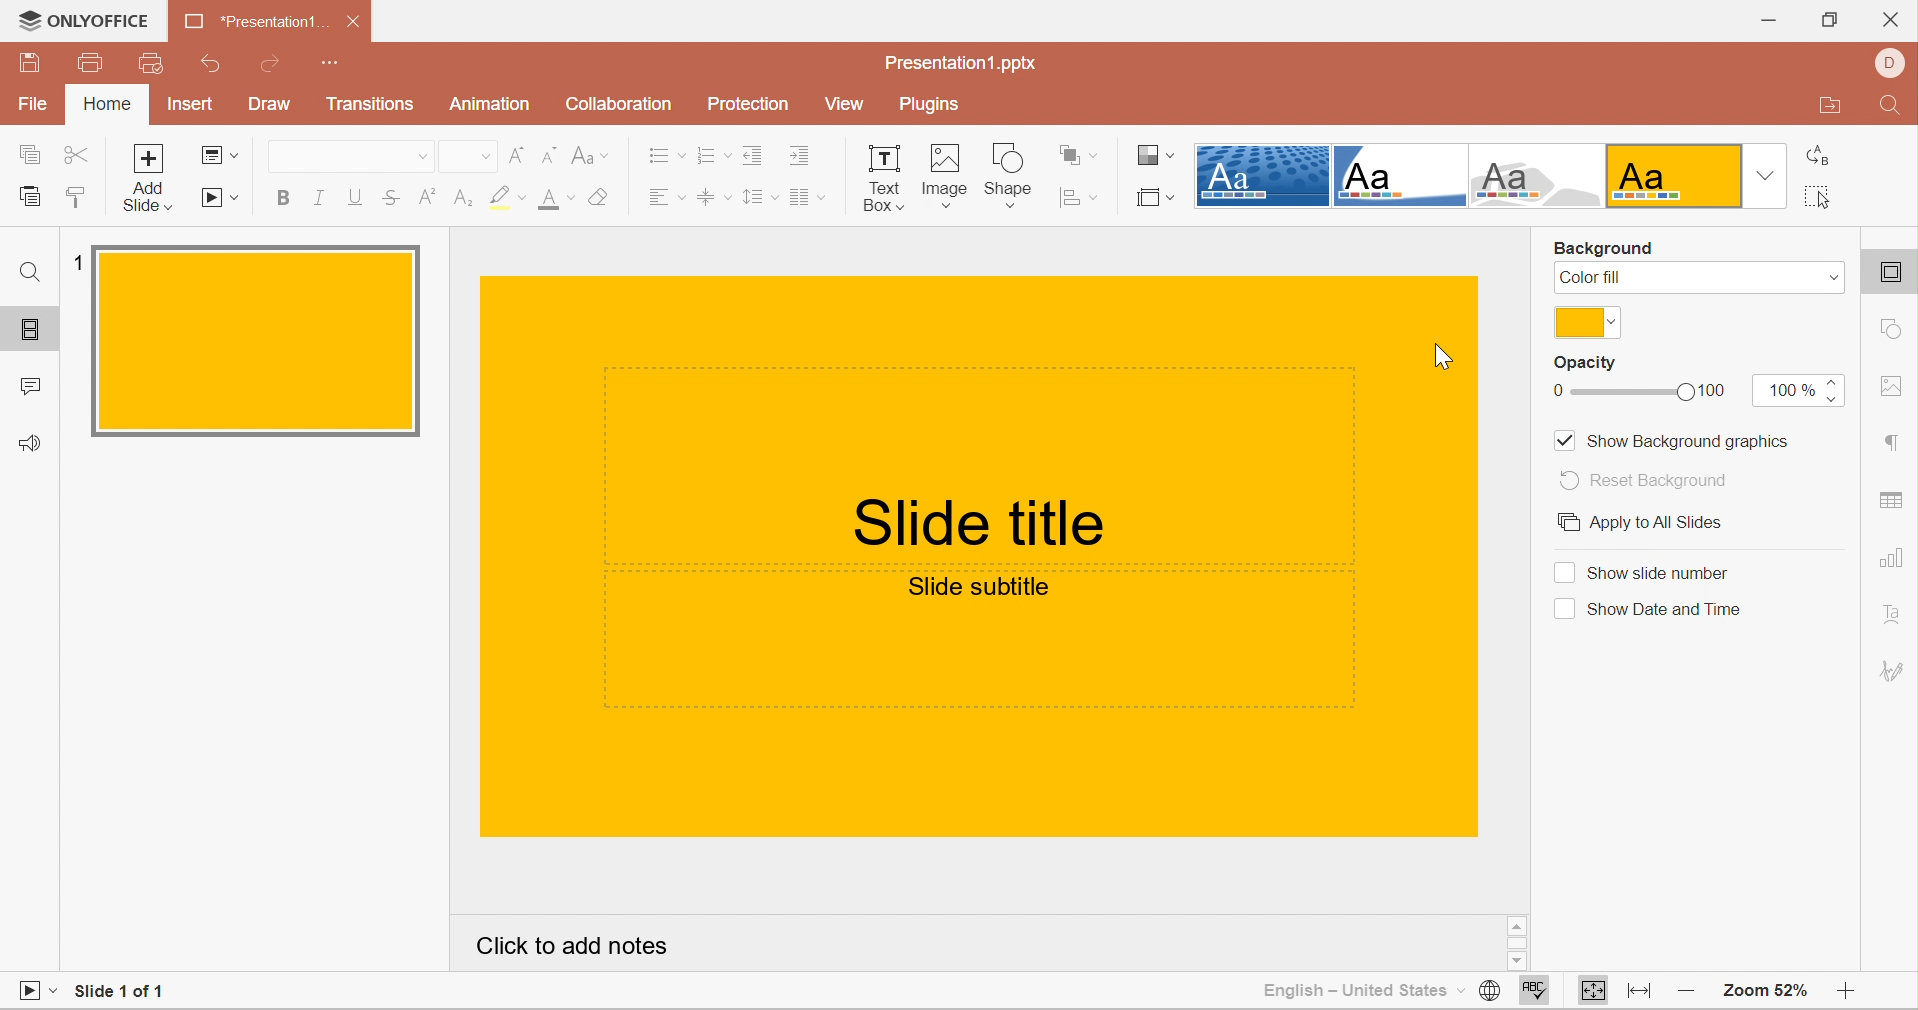 The width and height of the screenshot is (1918, 1010). What do you see at coordinates (1263, 177) in the screenshot?
I see `Dotted` at bounding box center [1263, 177].